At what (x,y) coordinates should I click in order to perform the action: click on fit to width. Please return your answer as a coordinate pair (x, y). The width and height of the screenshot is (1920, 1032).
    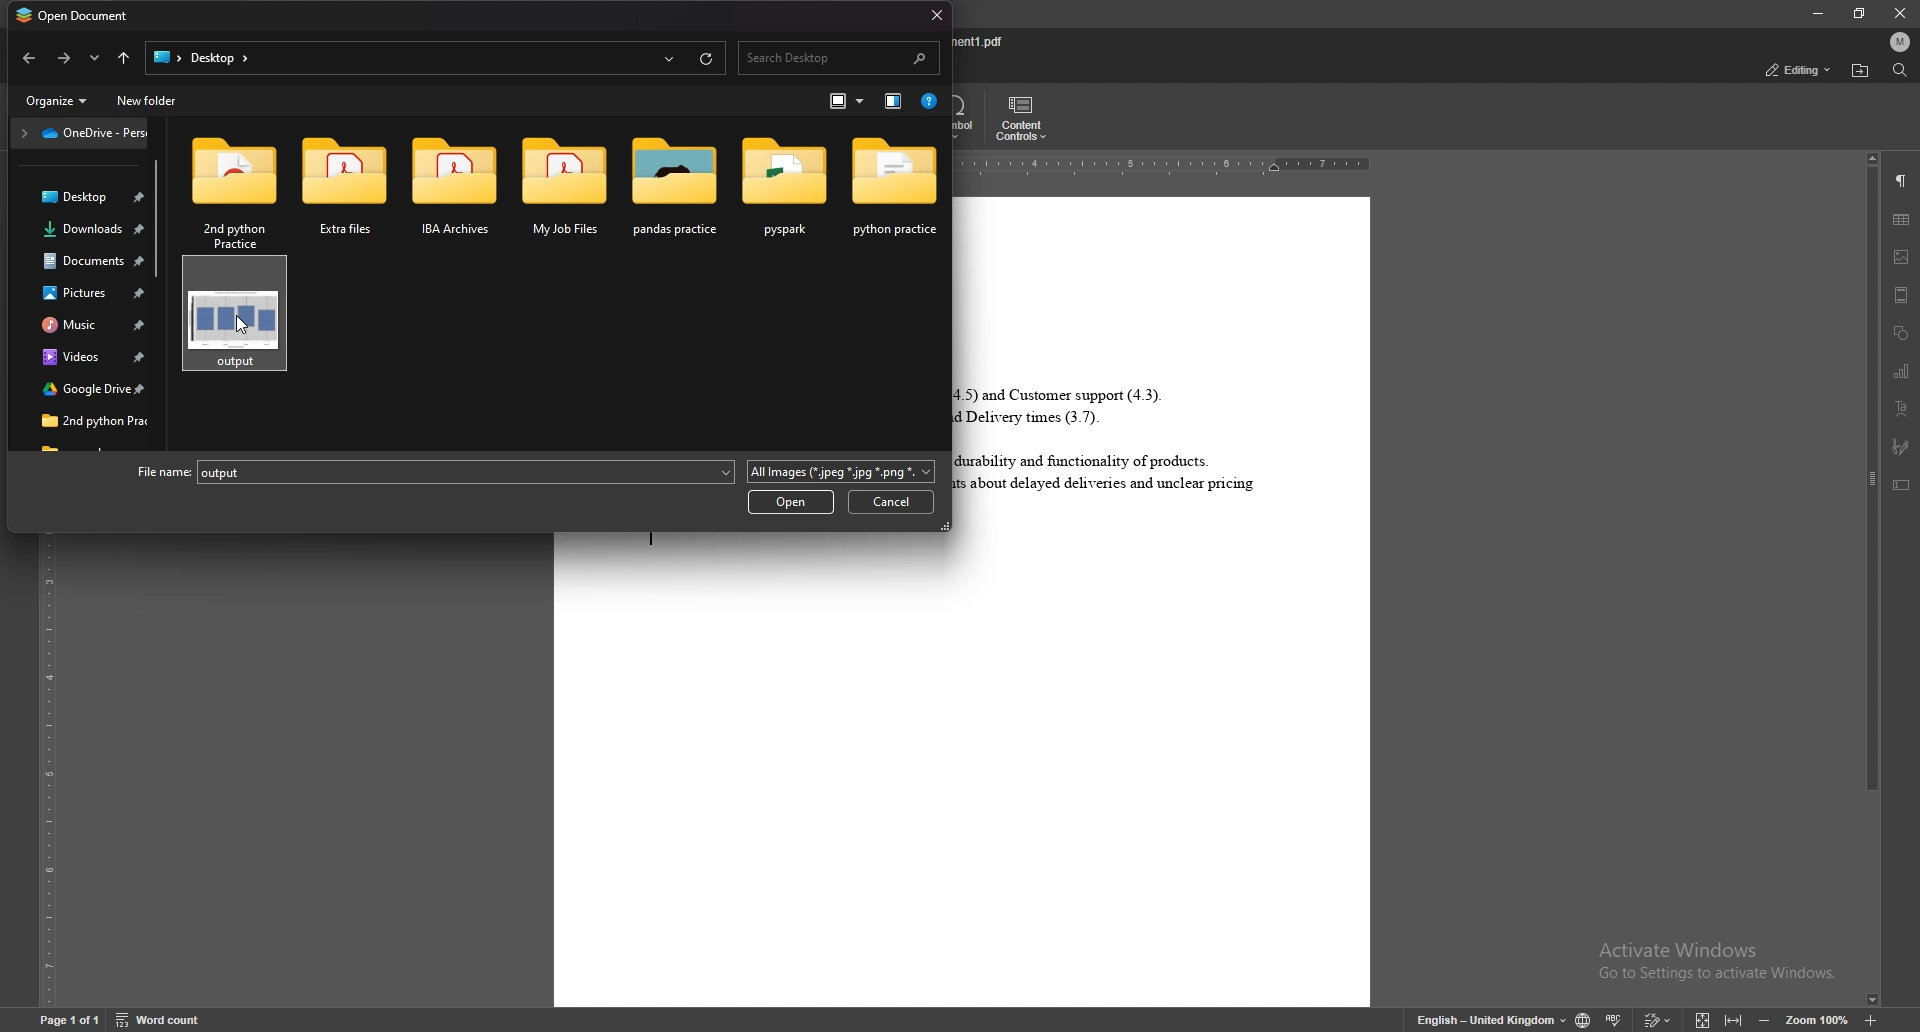
    Looking at the image, I should click on (1734, 1019).